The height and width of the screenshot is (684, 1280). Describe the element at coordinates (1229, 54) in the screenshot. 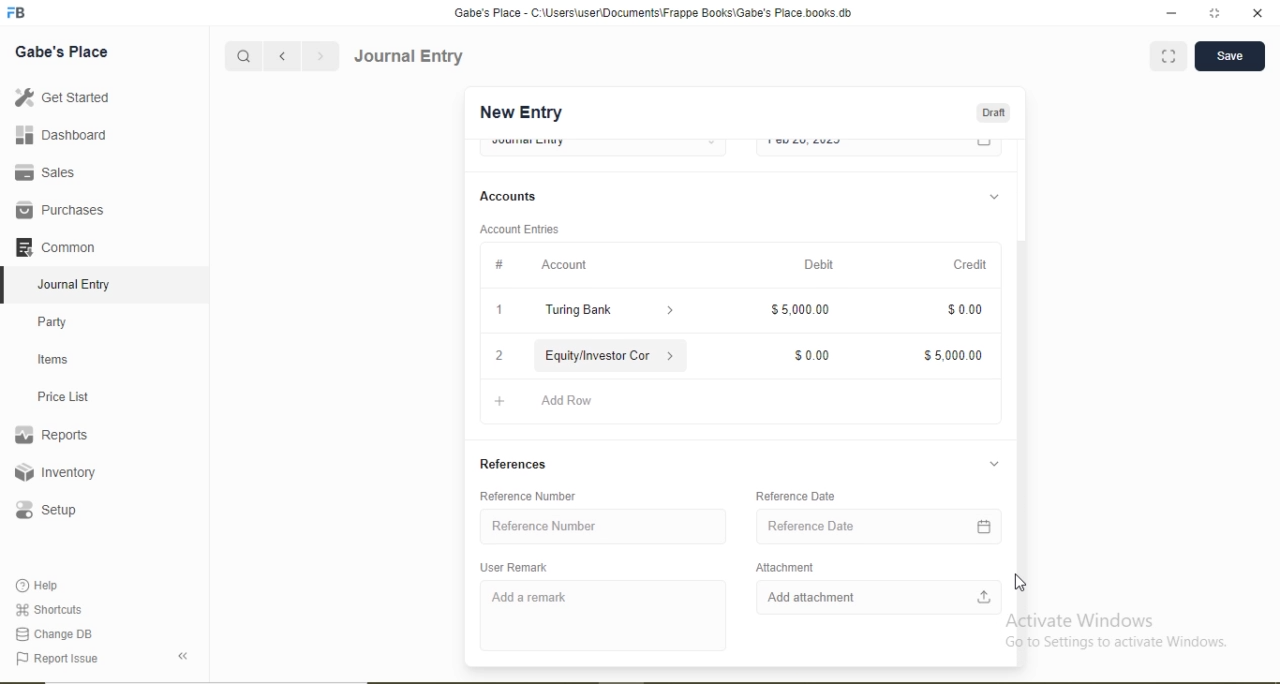

I see `Save` at that location.